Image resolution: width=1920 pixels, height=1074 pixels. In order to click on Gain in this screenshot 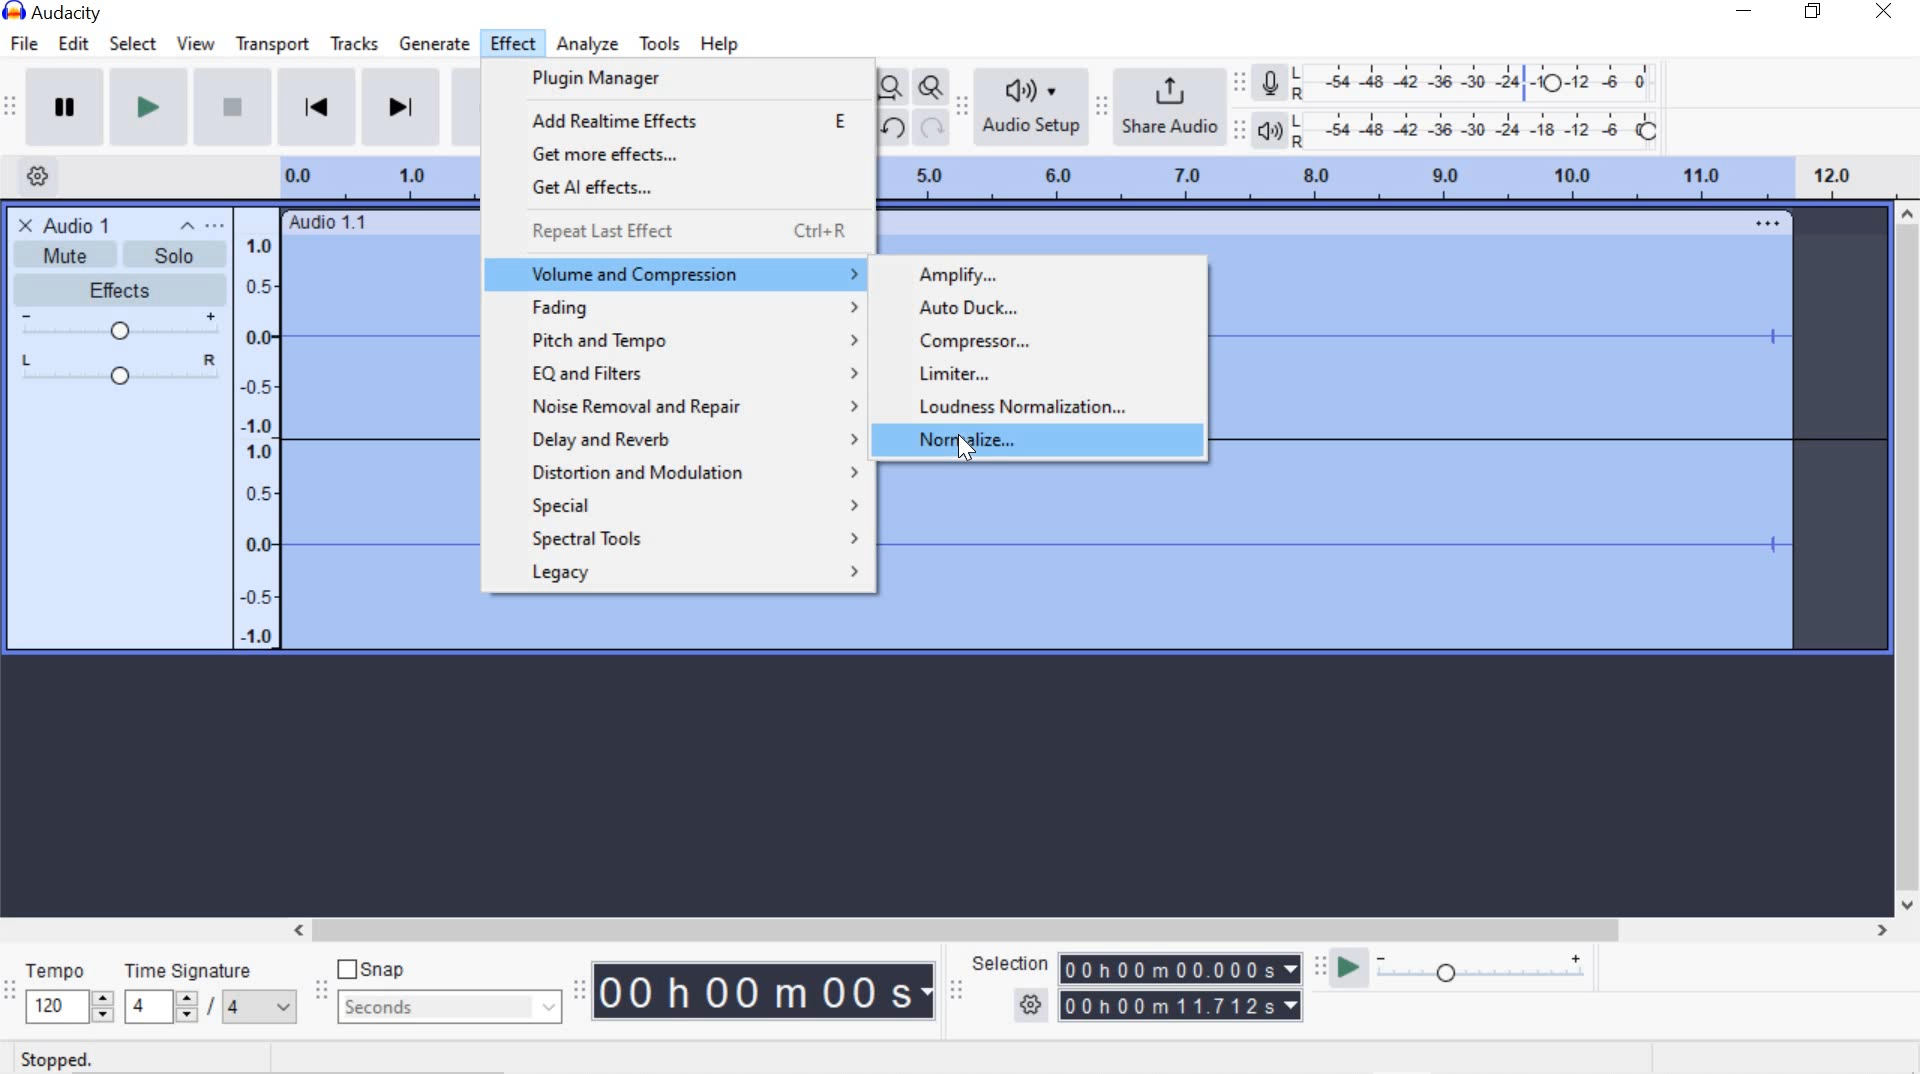, I will do `click(118, 328)`.